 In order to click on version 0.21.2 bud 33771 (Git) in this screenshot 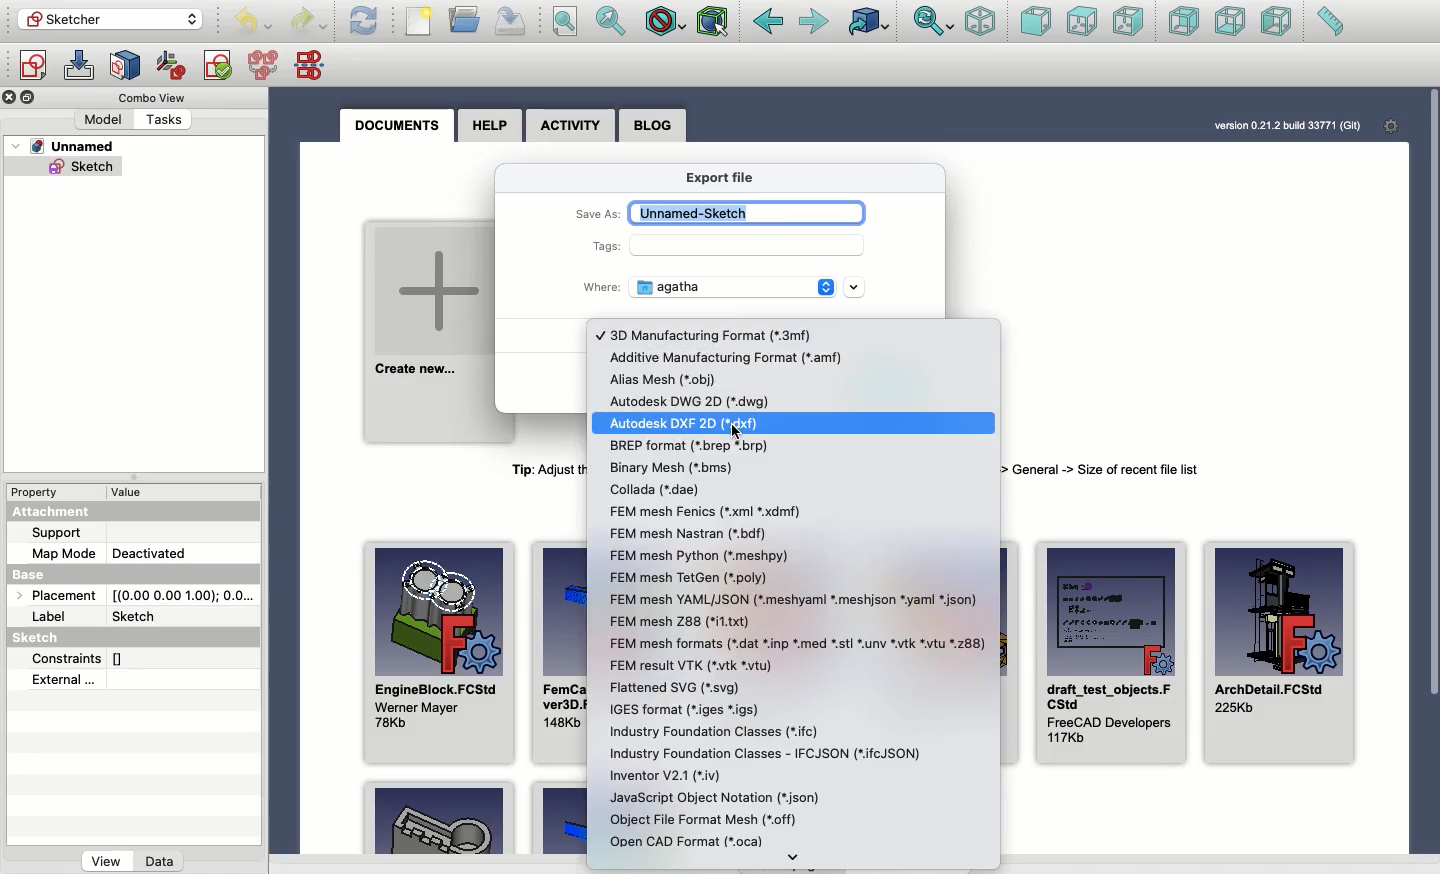, I will do `click(1282, 124)`.